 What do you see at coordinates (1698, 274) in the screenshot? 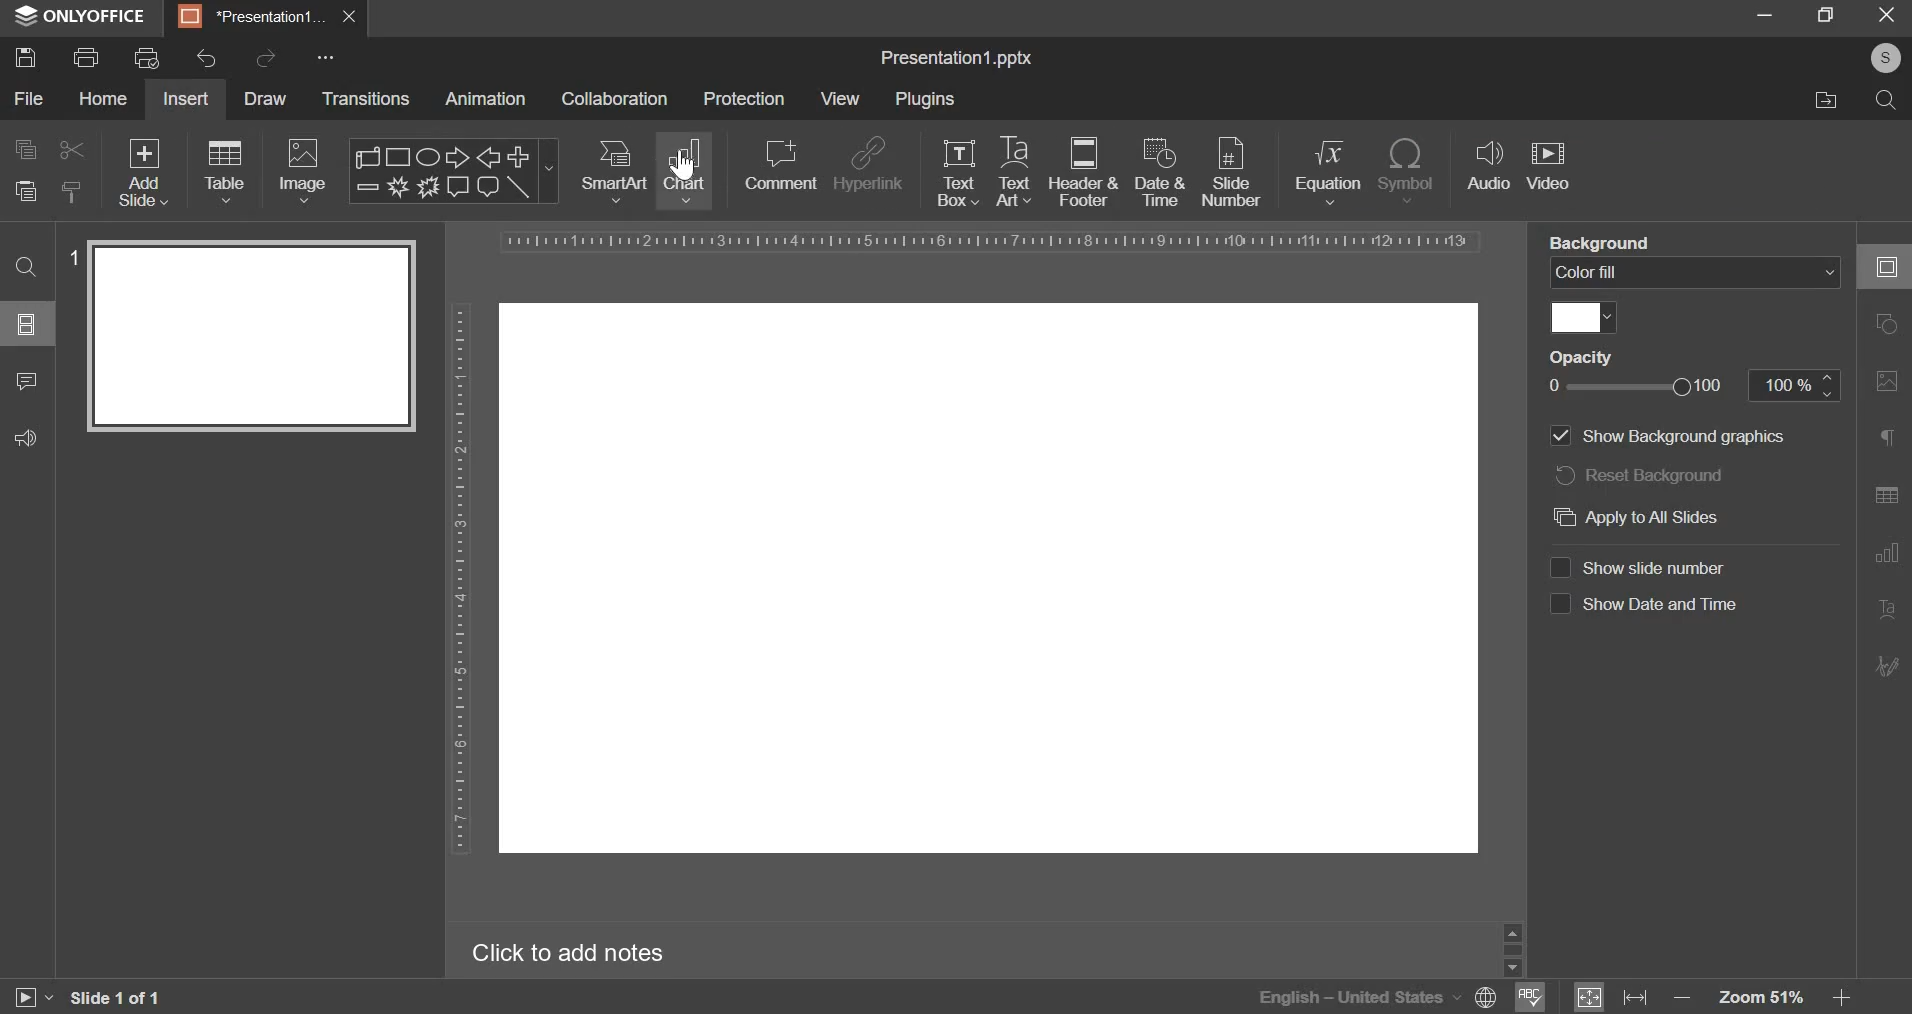
I see `background fill` at bounding box center [1698, 274].